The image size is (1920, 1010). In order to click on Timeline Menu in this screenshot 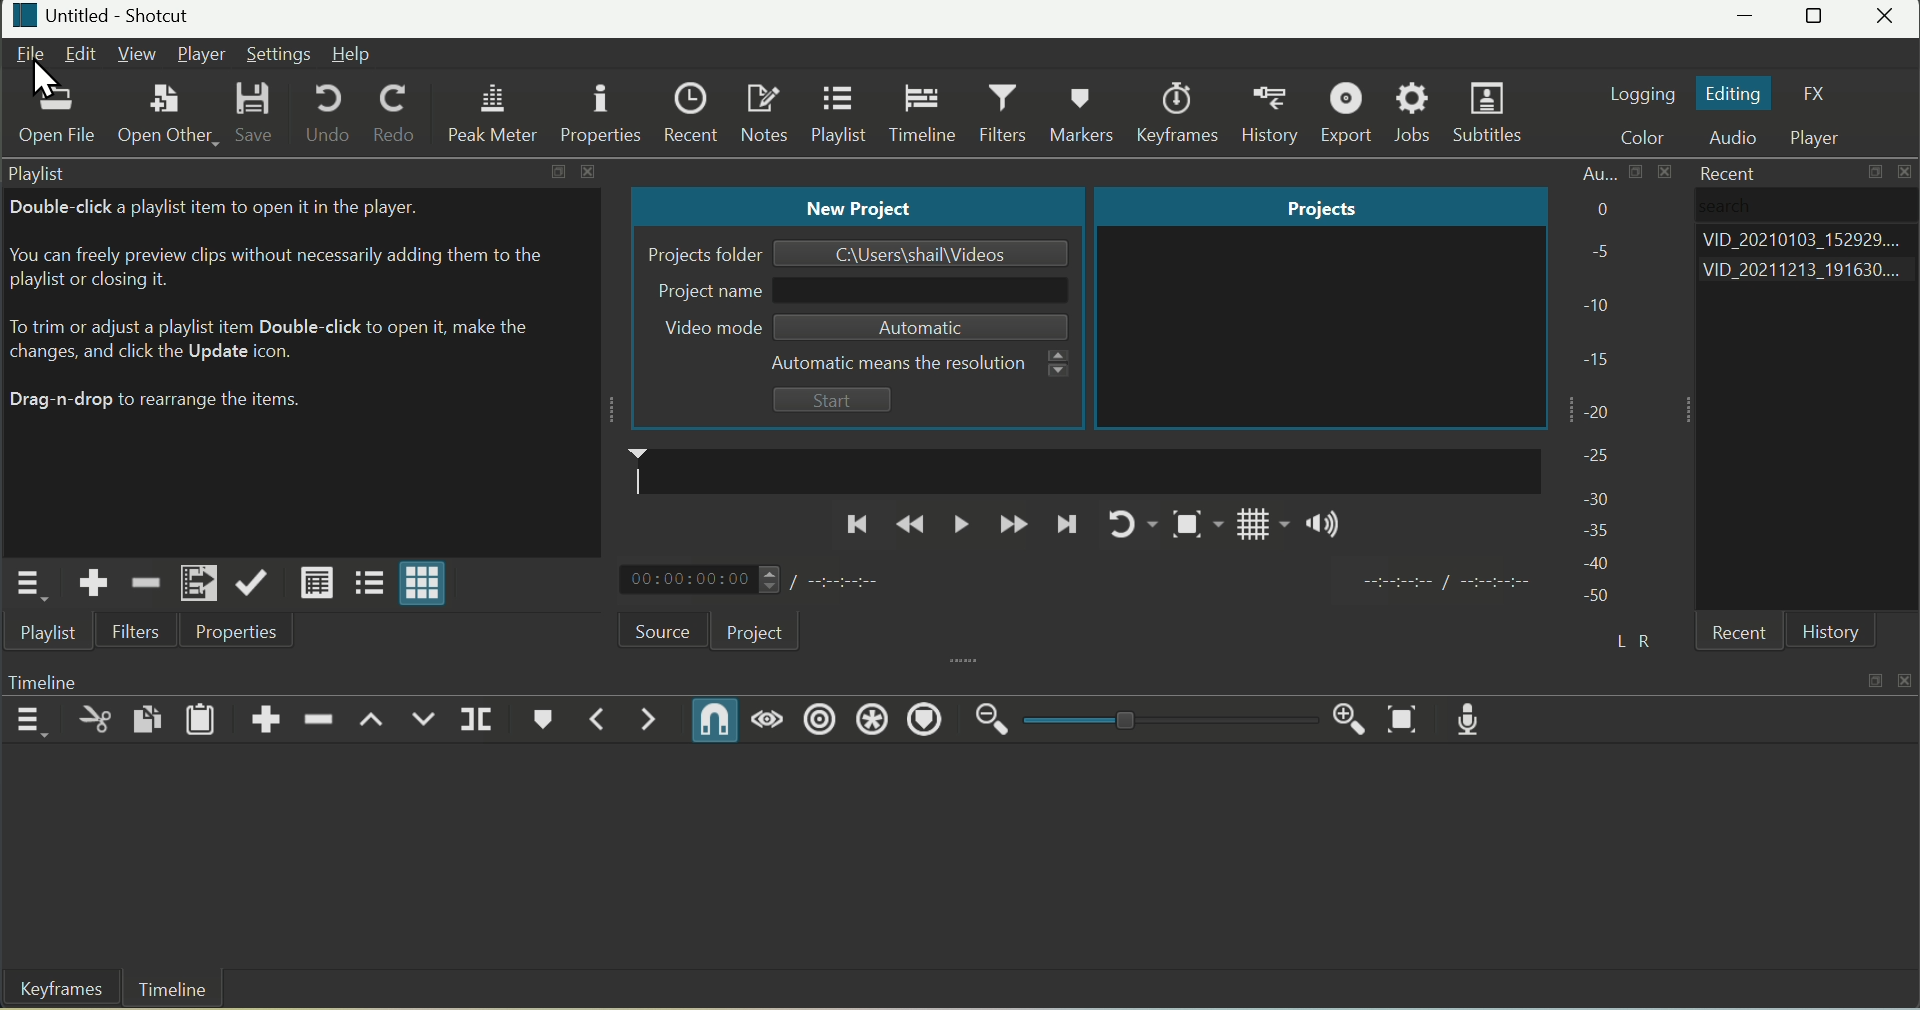, I will do `click(30, 719)`.